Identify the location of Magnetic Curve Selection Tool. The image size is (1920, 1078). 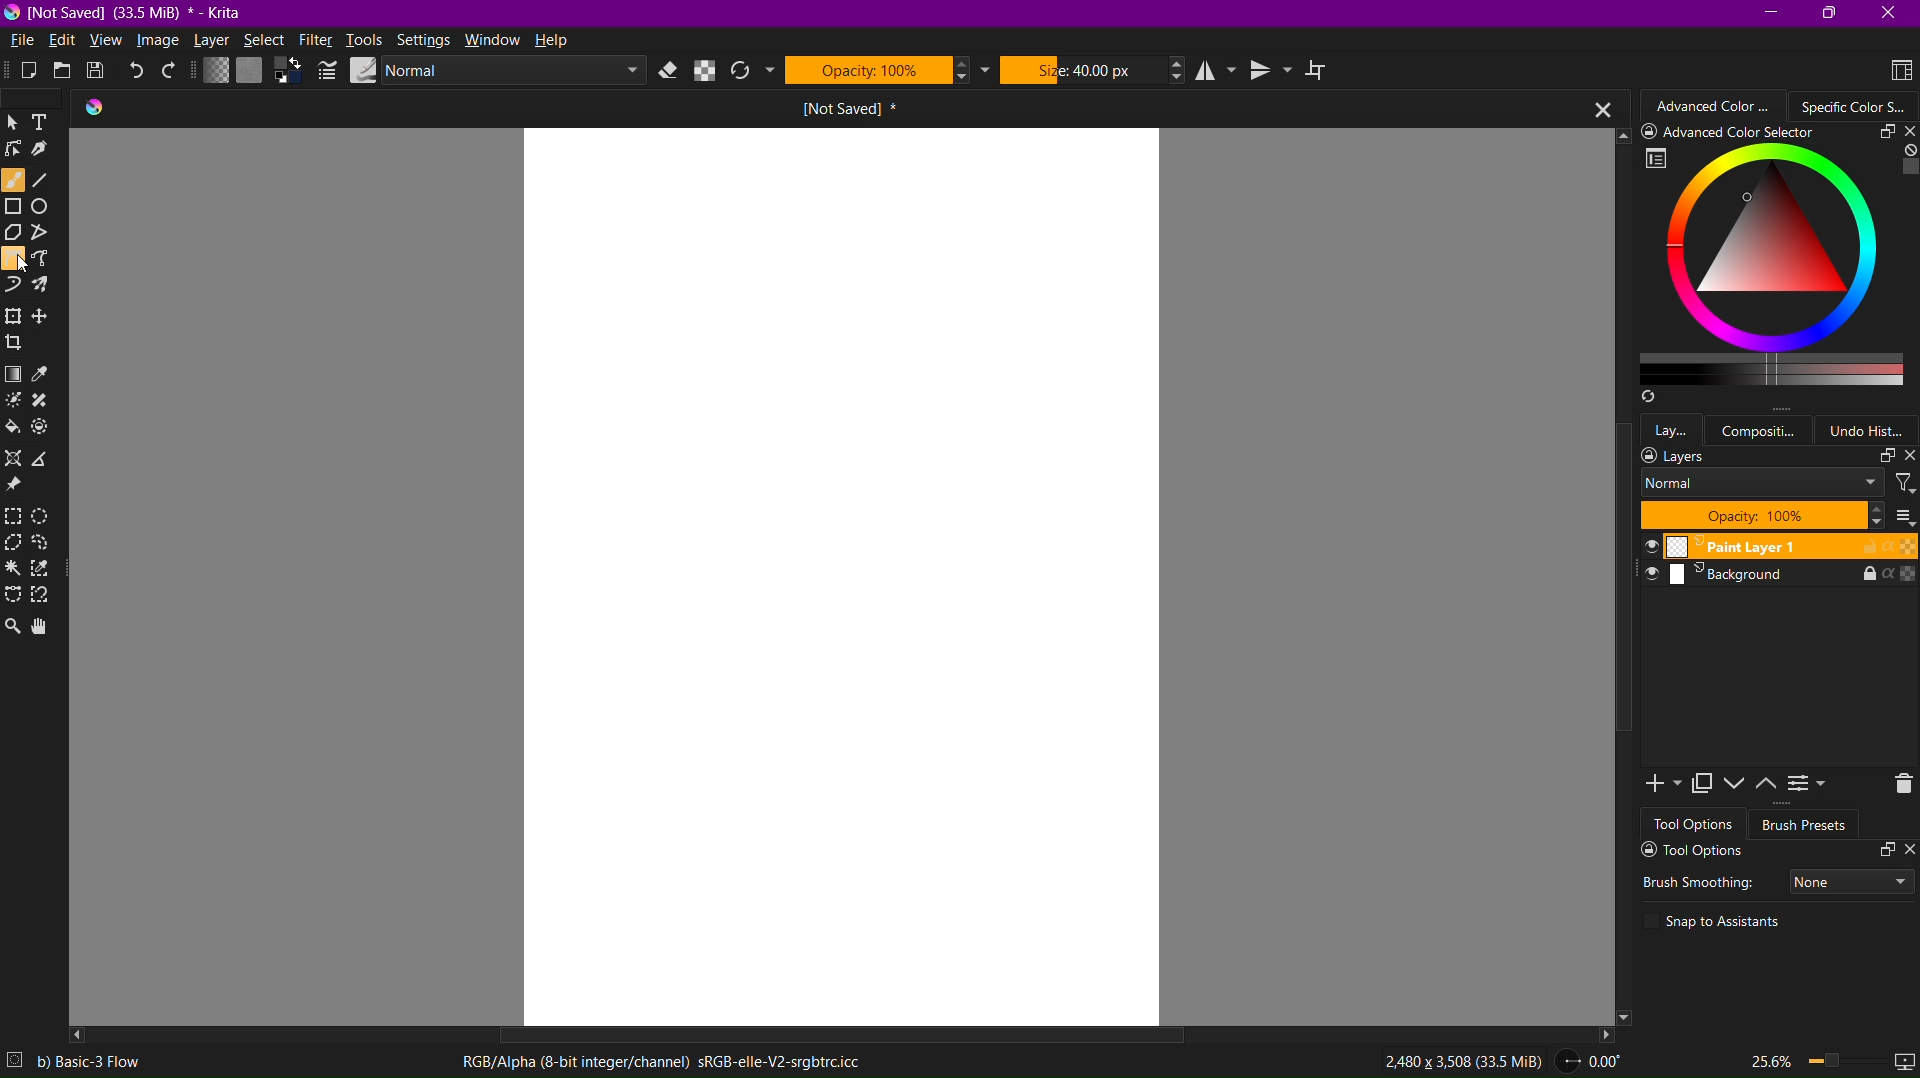
(46, 597).